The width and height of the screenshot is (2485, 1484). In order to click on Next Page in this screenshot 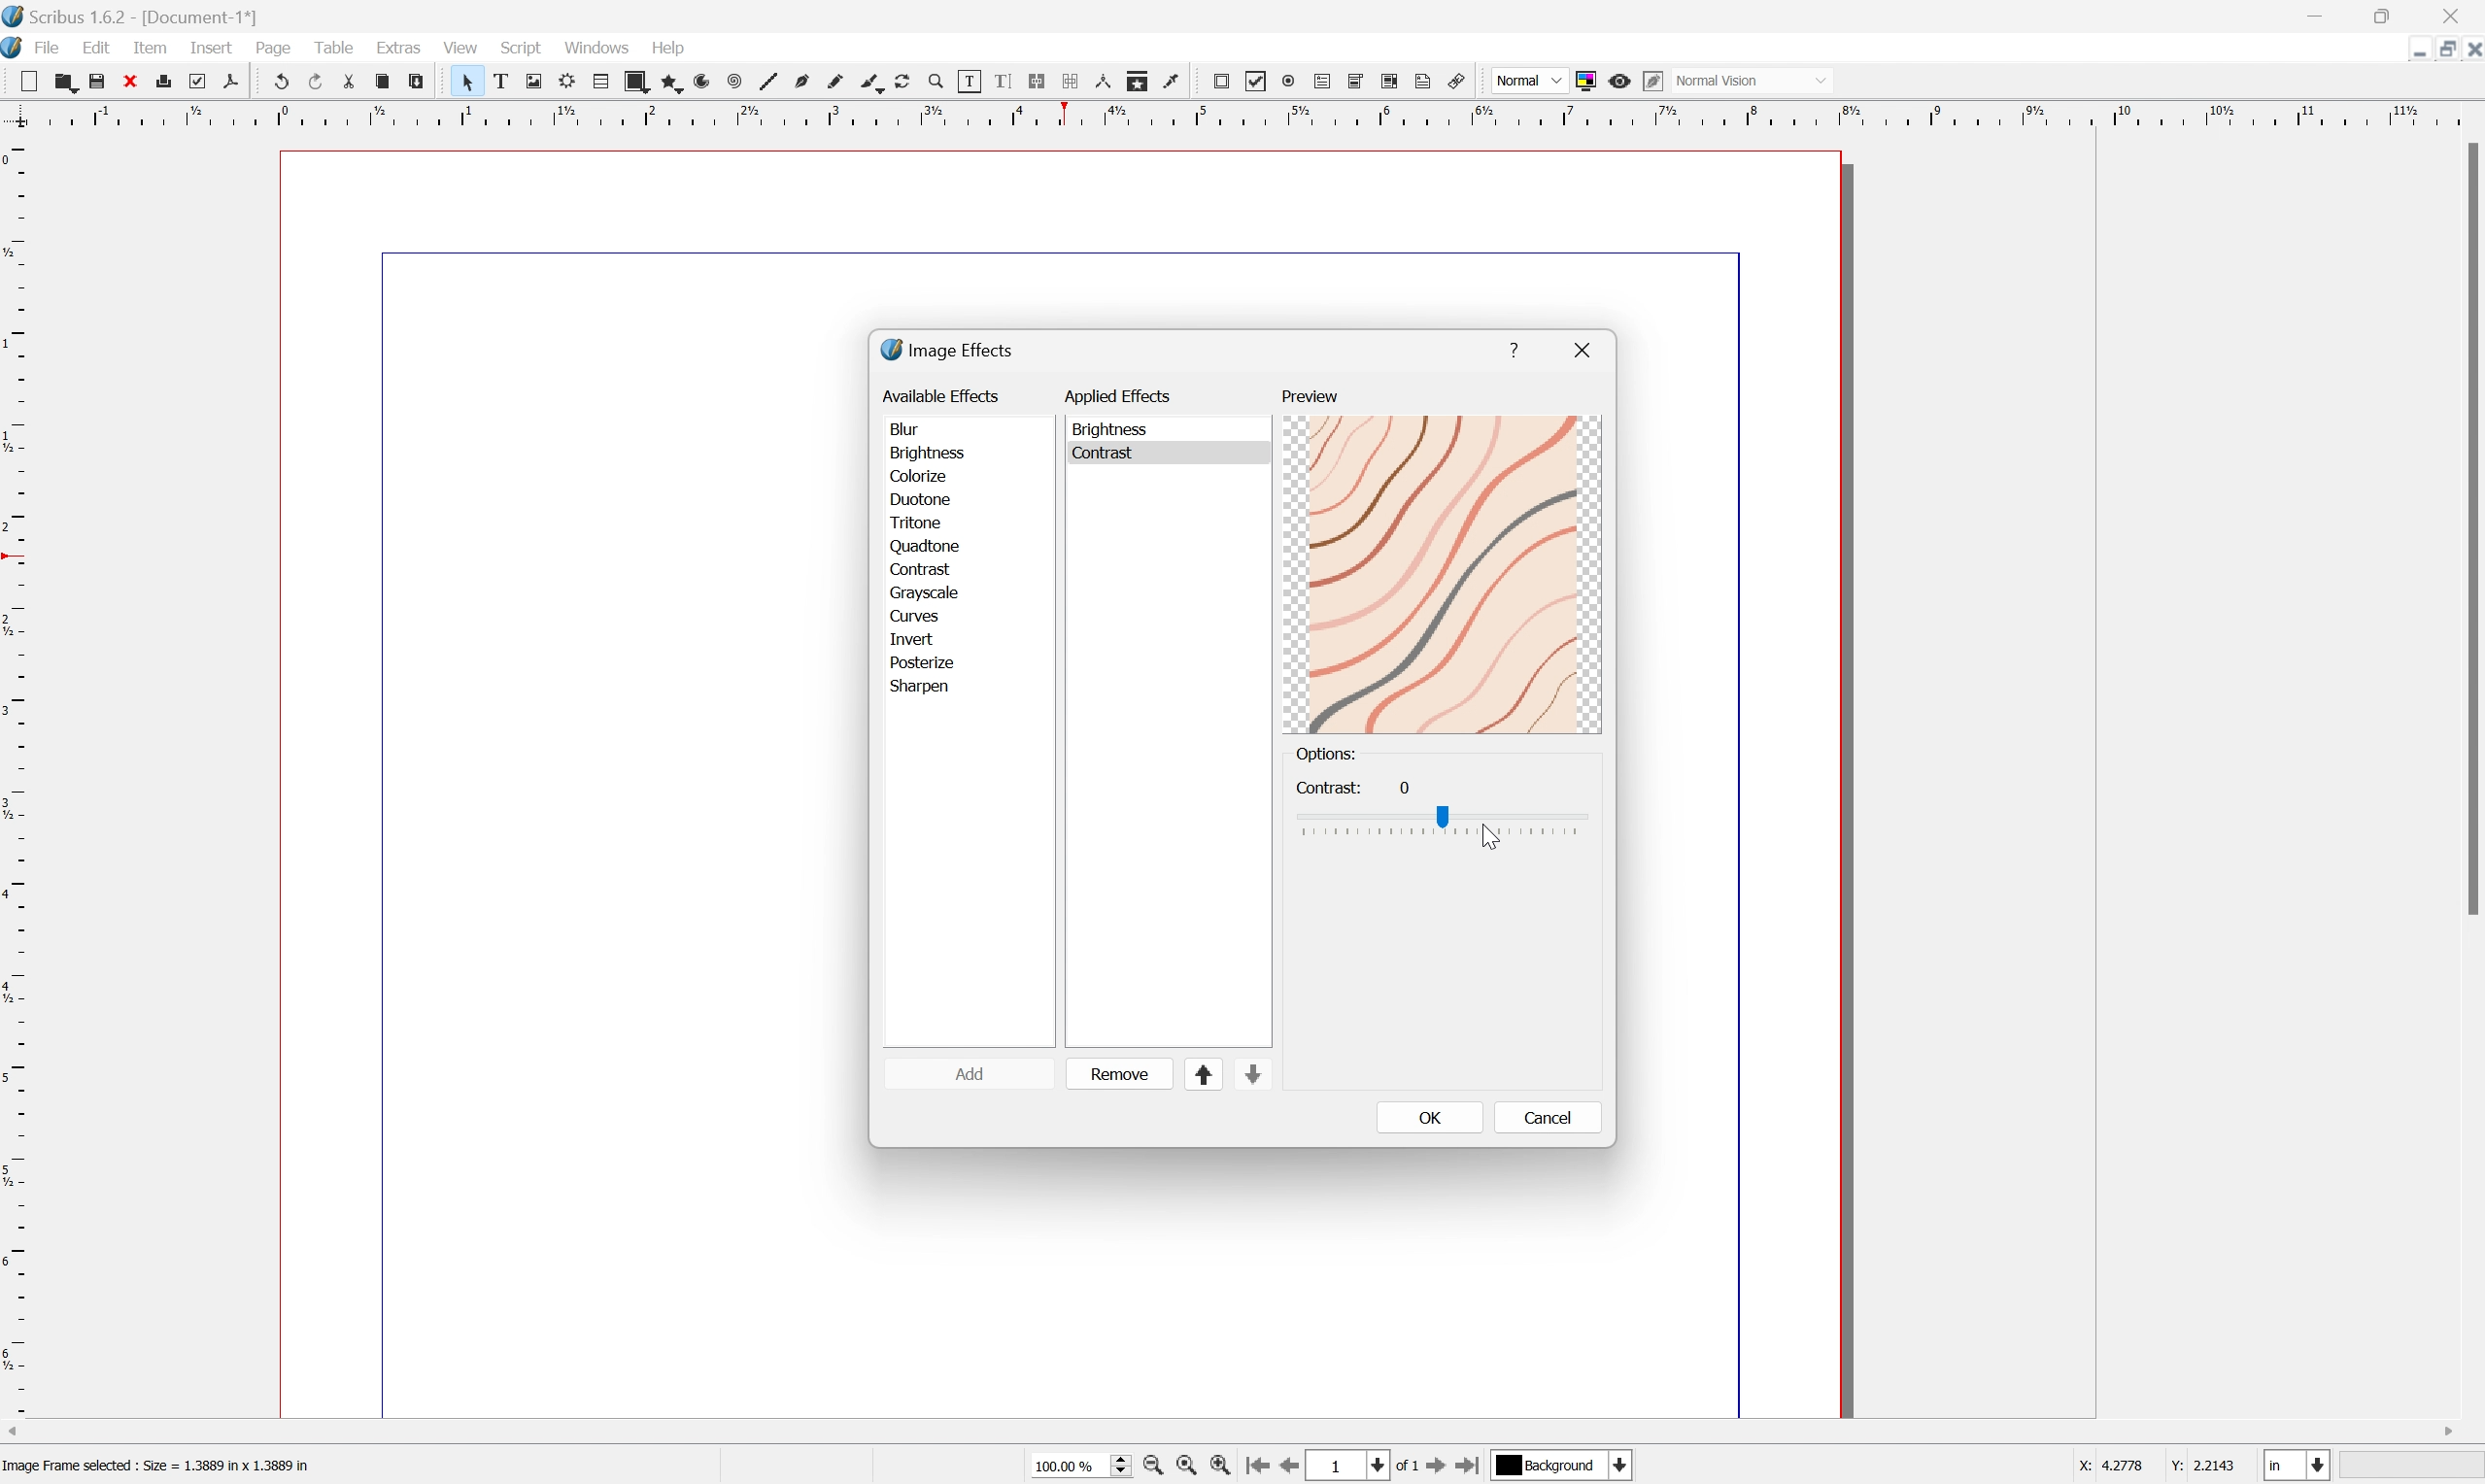, I will do `click(1441, 1467)`.